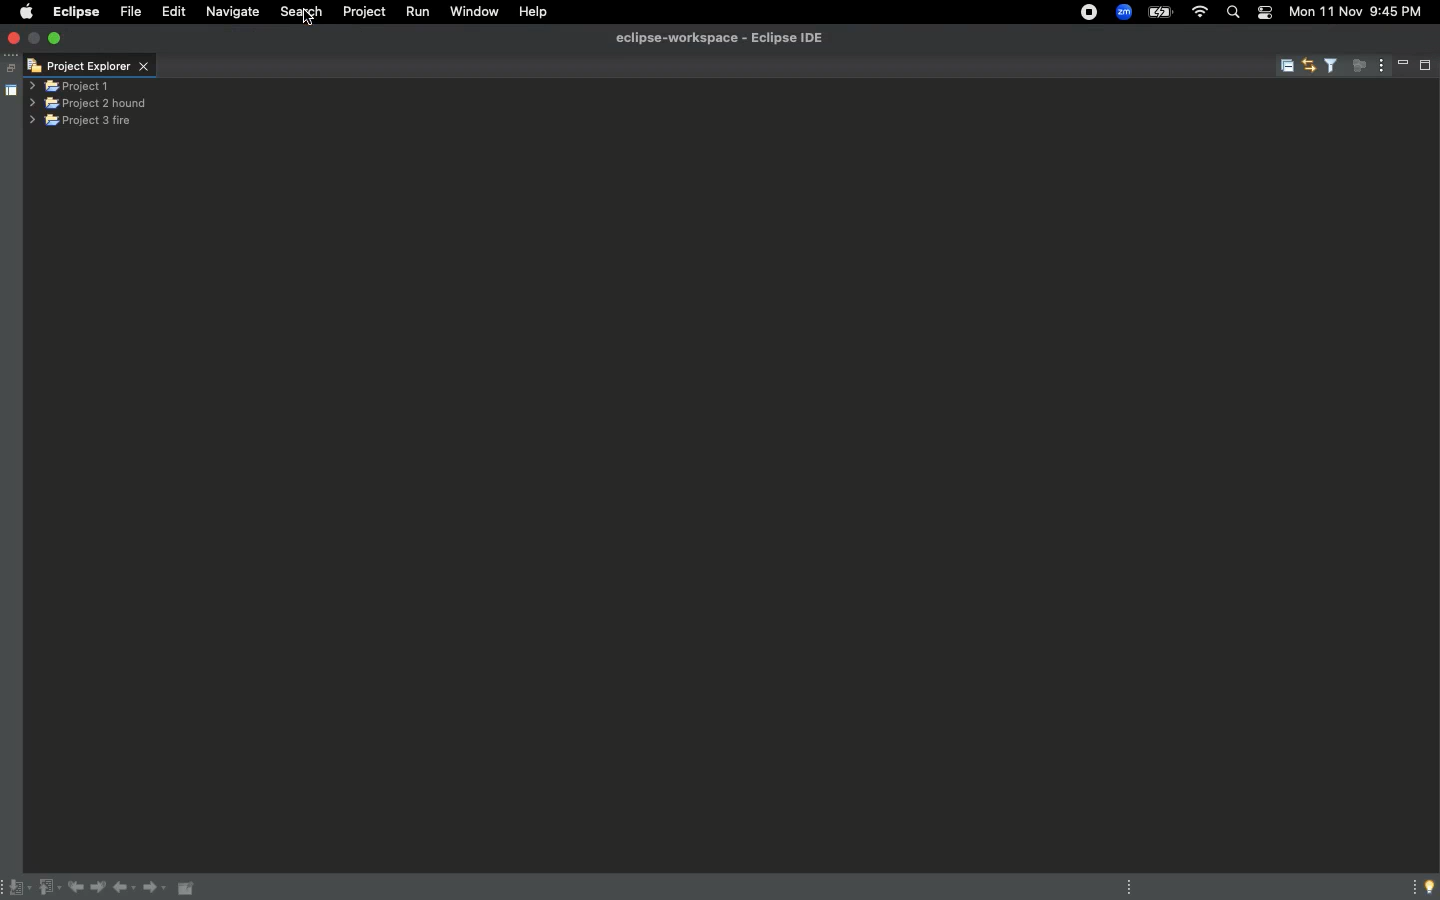  What do you see at coordinates (232, 11) in the screenshot?
I see `Navigate` at bounding box center [232, 11].